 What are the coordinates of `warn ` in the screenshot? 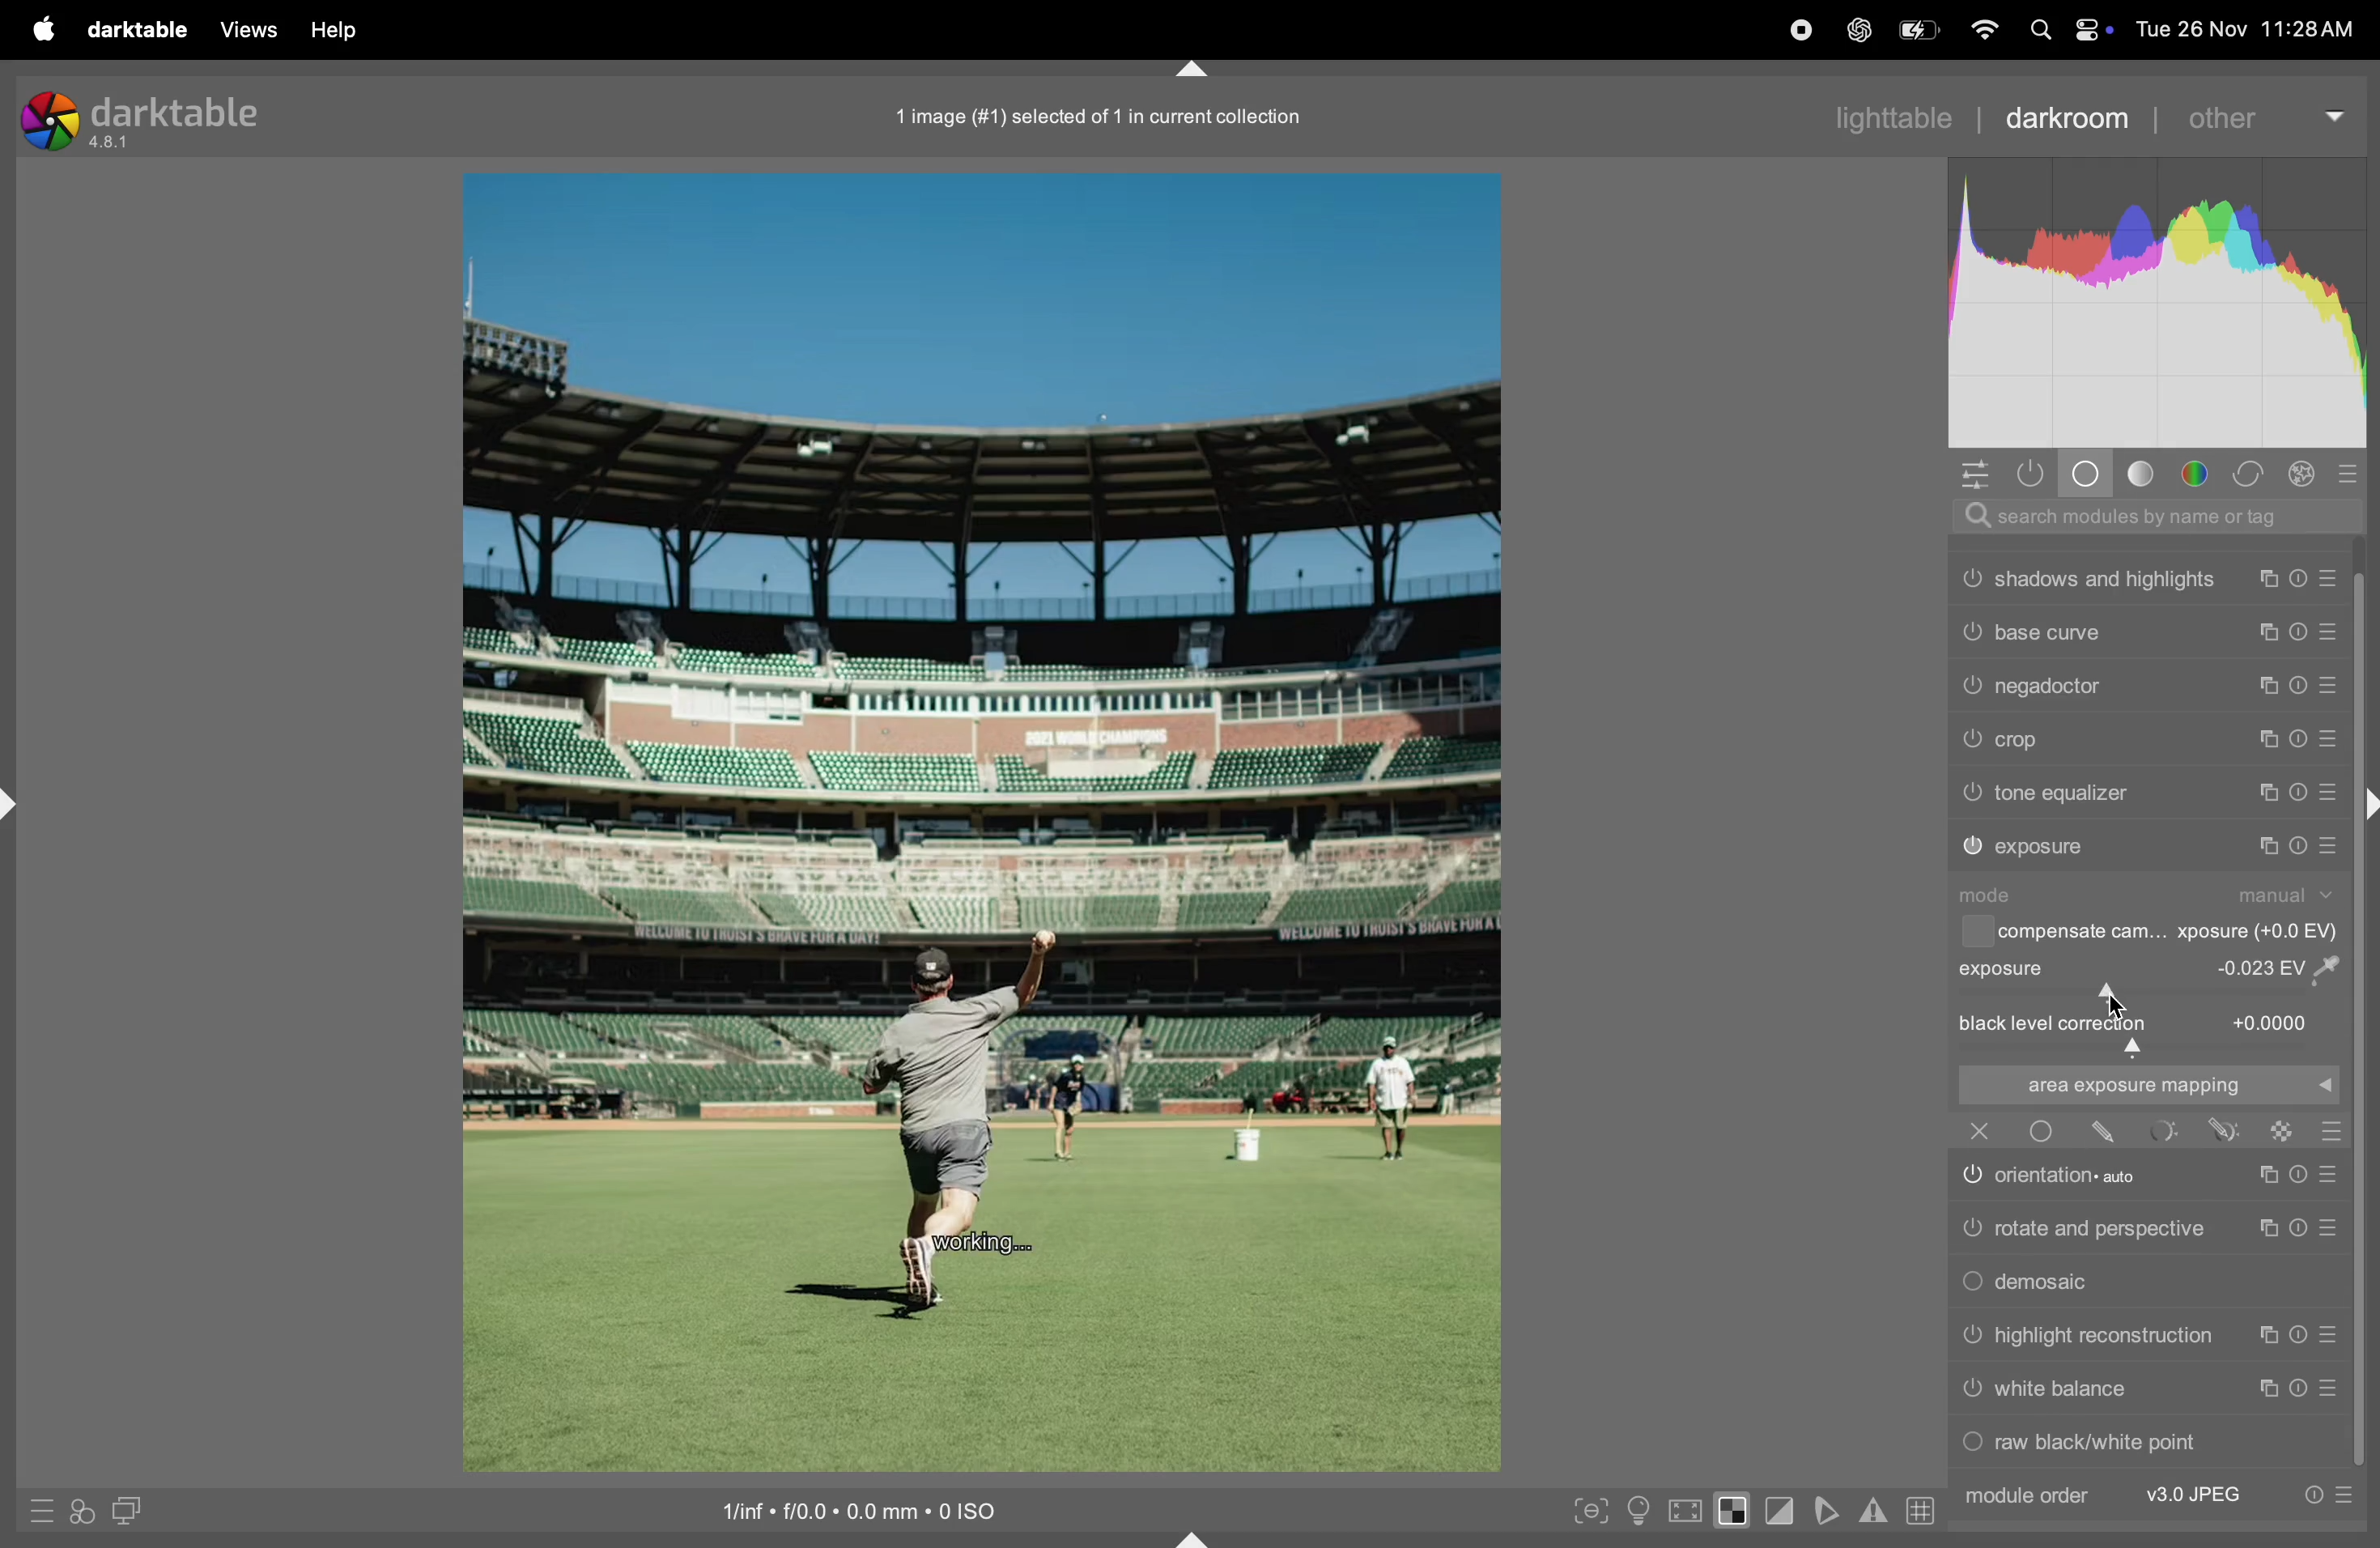 It's located at (1873, 1512).